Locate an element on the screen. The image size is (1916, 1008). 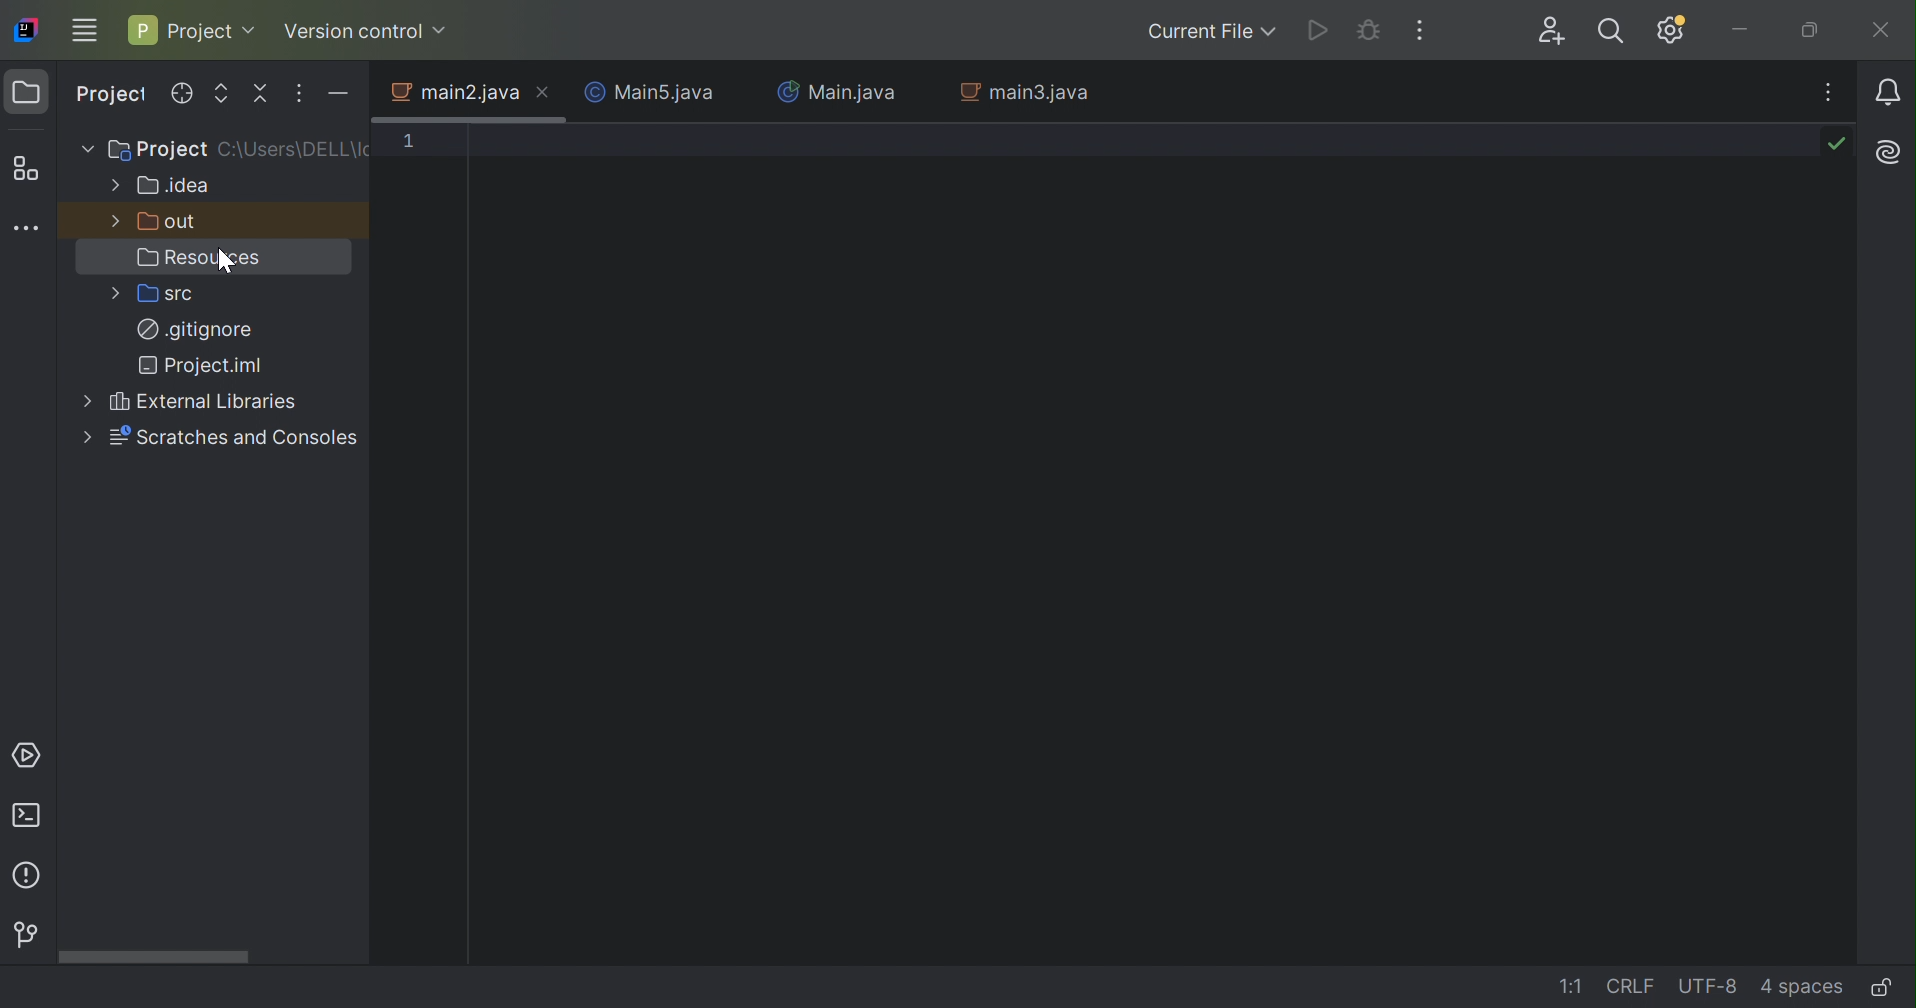
More is located at coordinates (86, 146).